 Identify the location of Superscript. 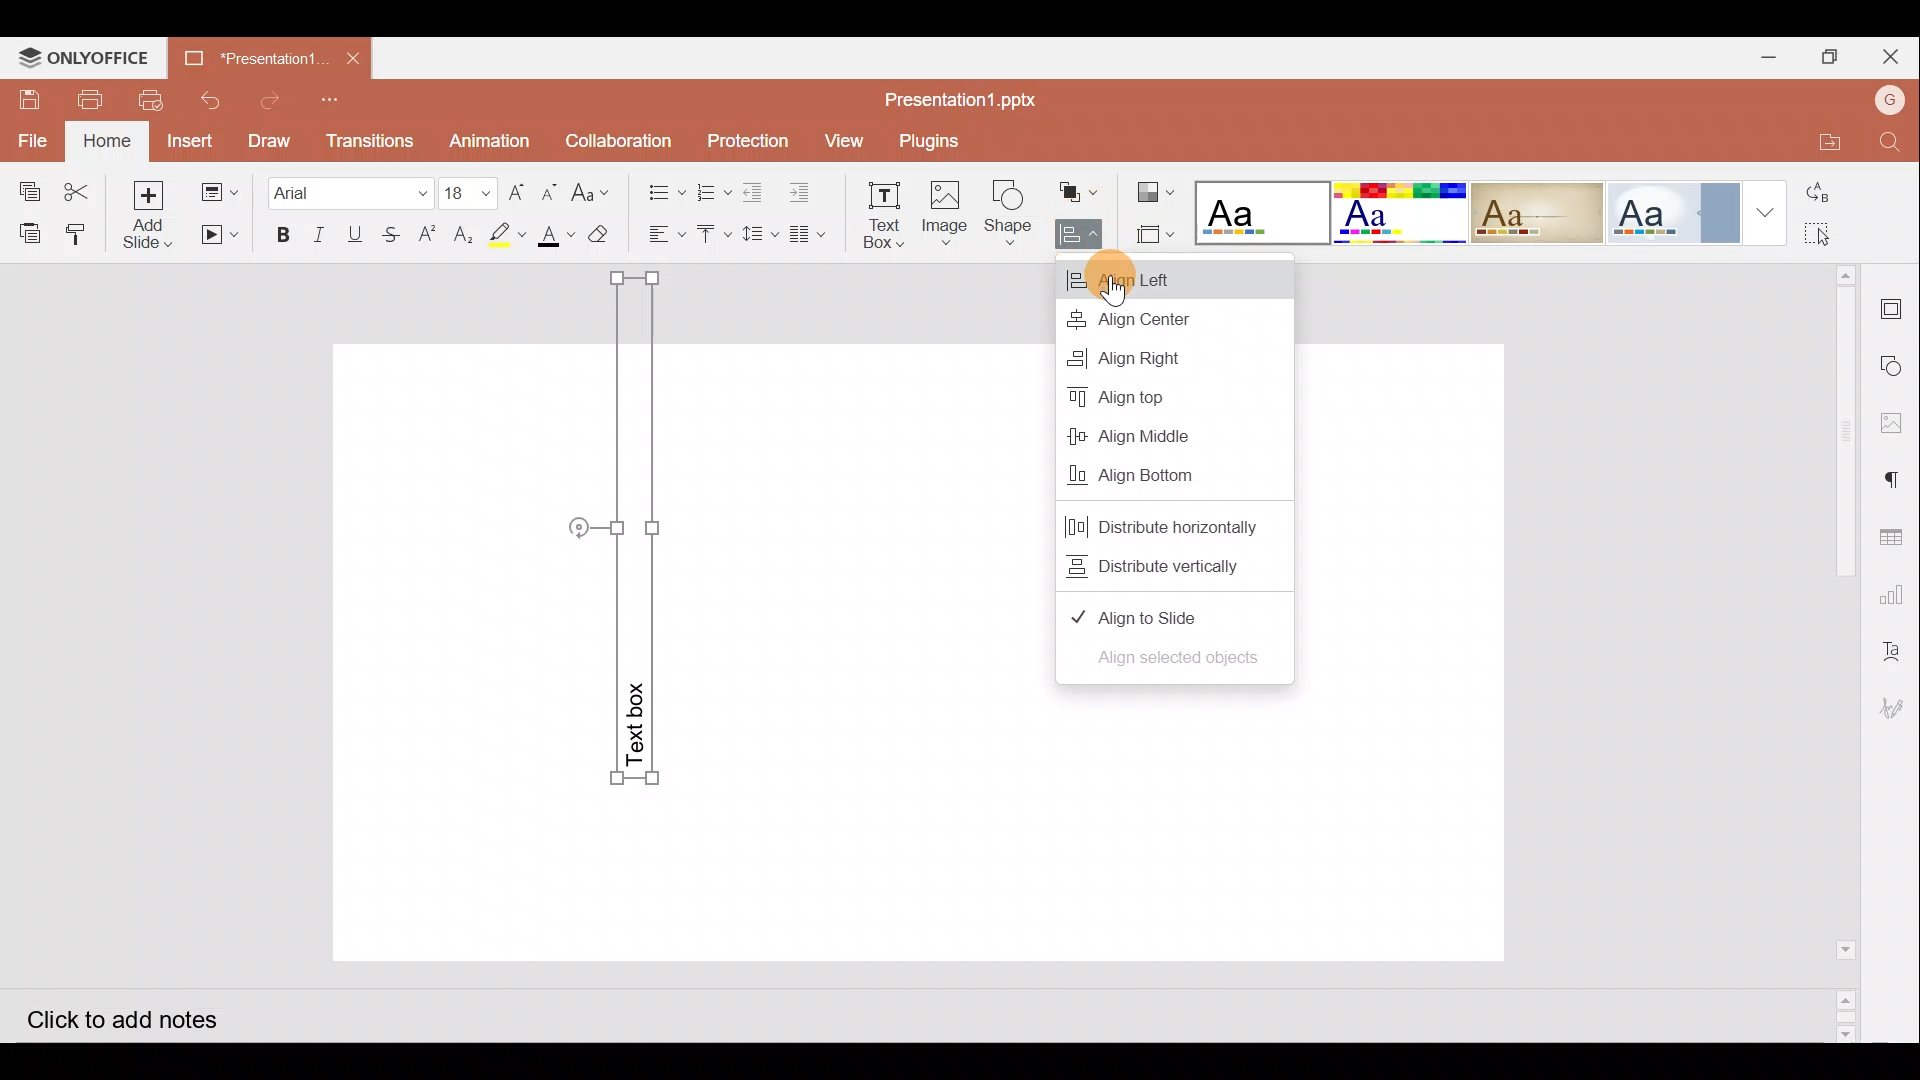
(433, 236).